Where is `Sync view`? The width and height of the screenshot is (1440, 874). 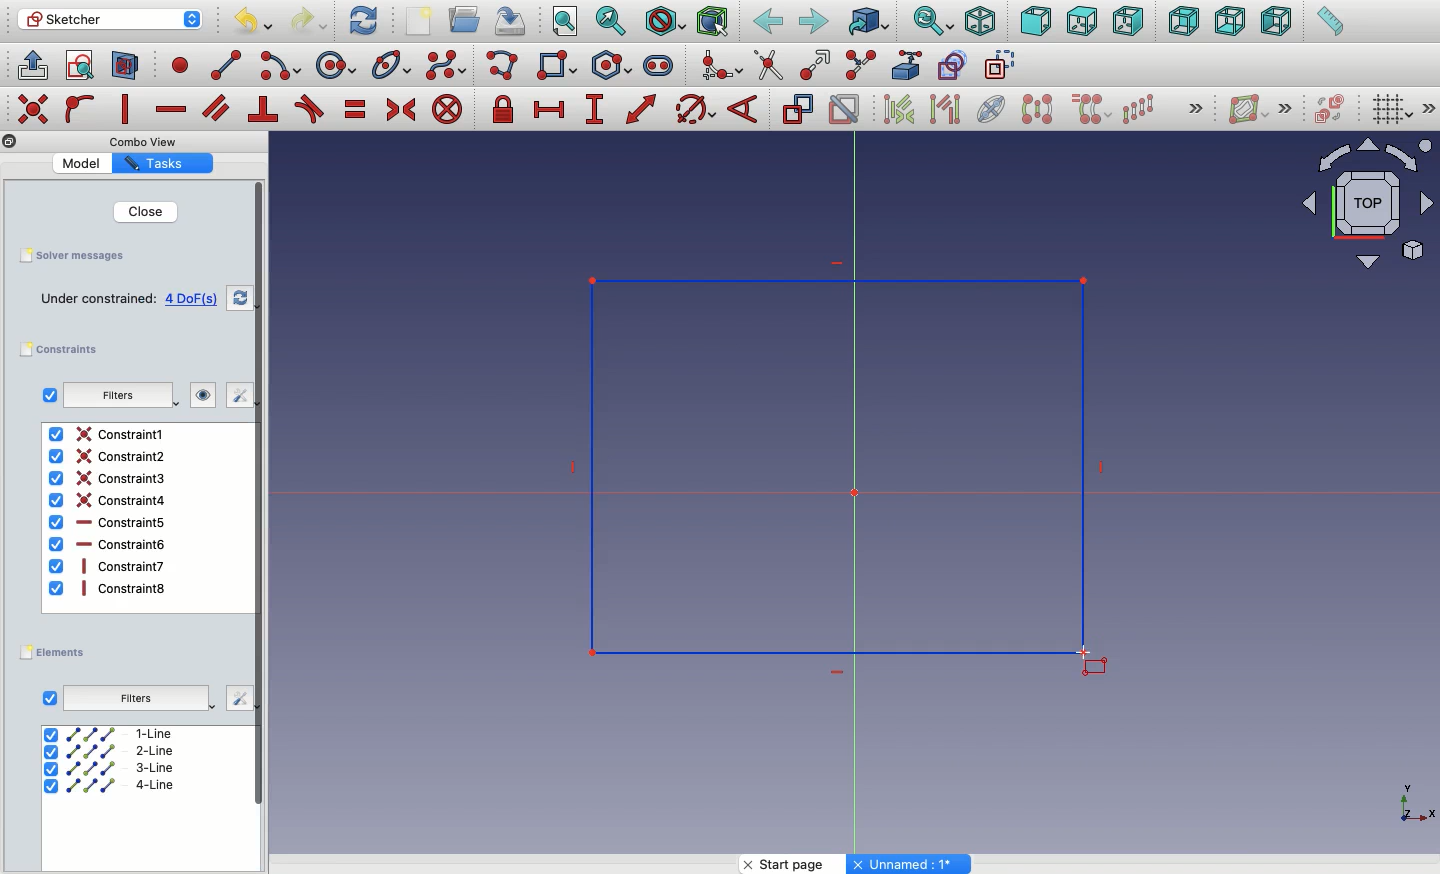
Sync view is located at coordinates (932, 22).